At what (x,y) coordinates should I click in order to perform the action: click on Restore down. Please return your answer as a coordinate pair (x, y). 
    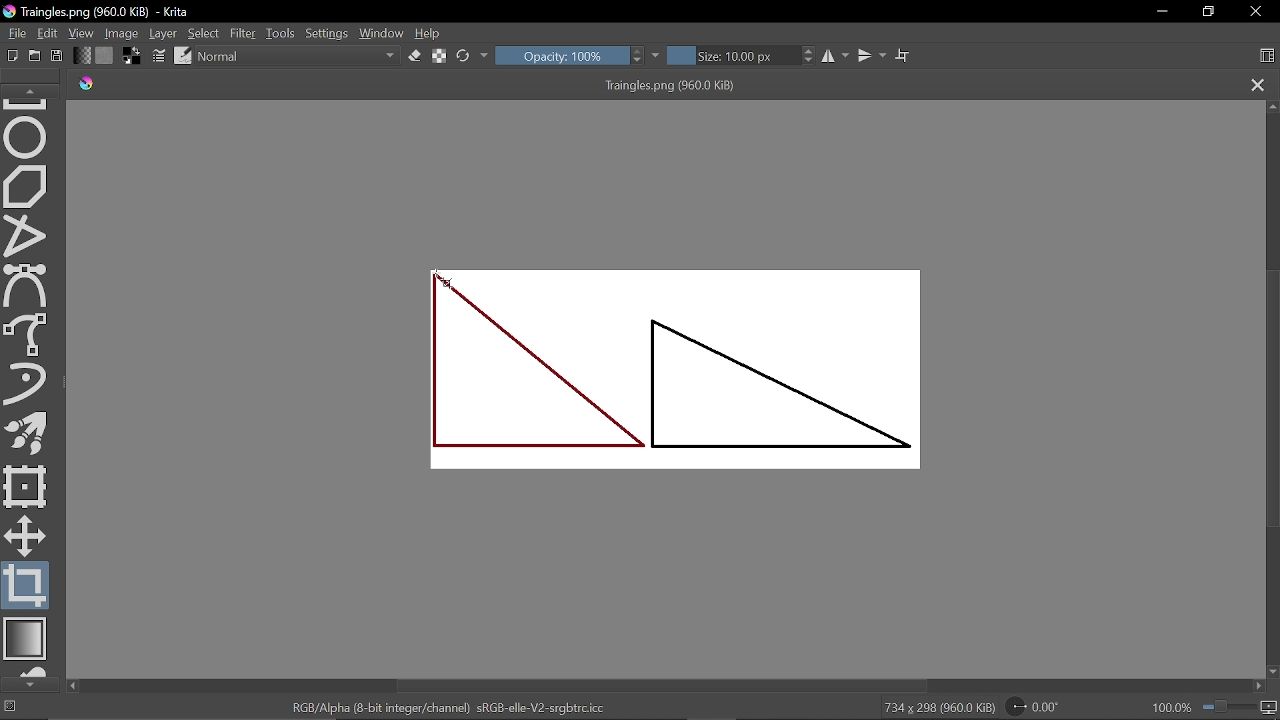
    Looking at the image, I should click on (1209, 12).